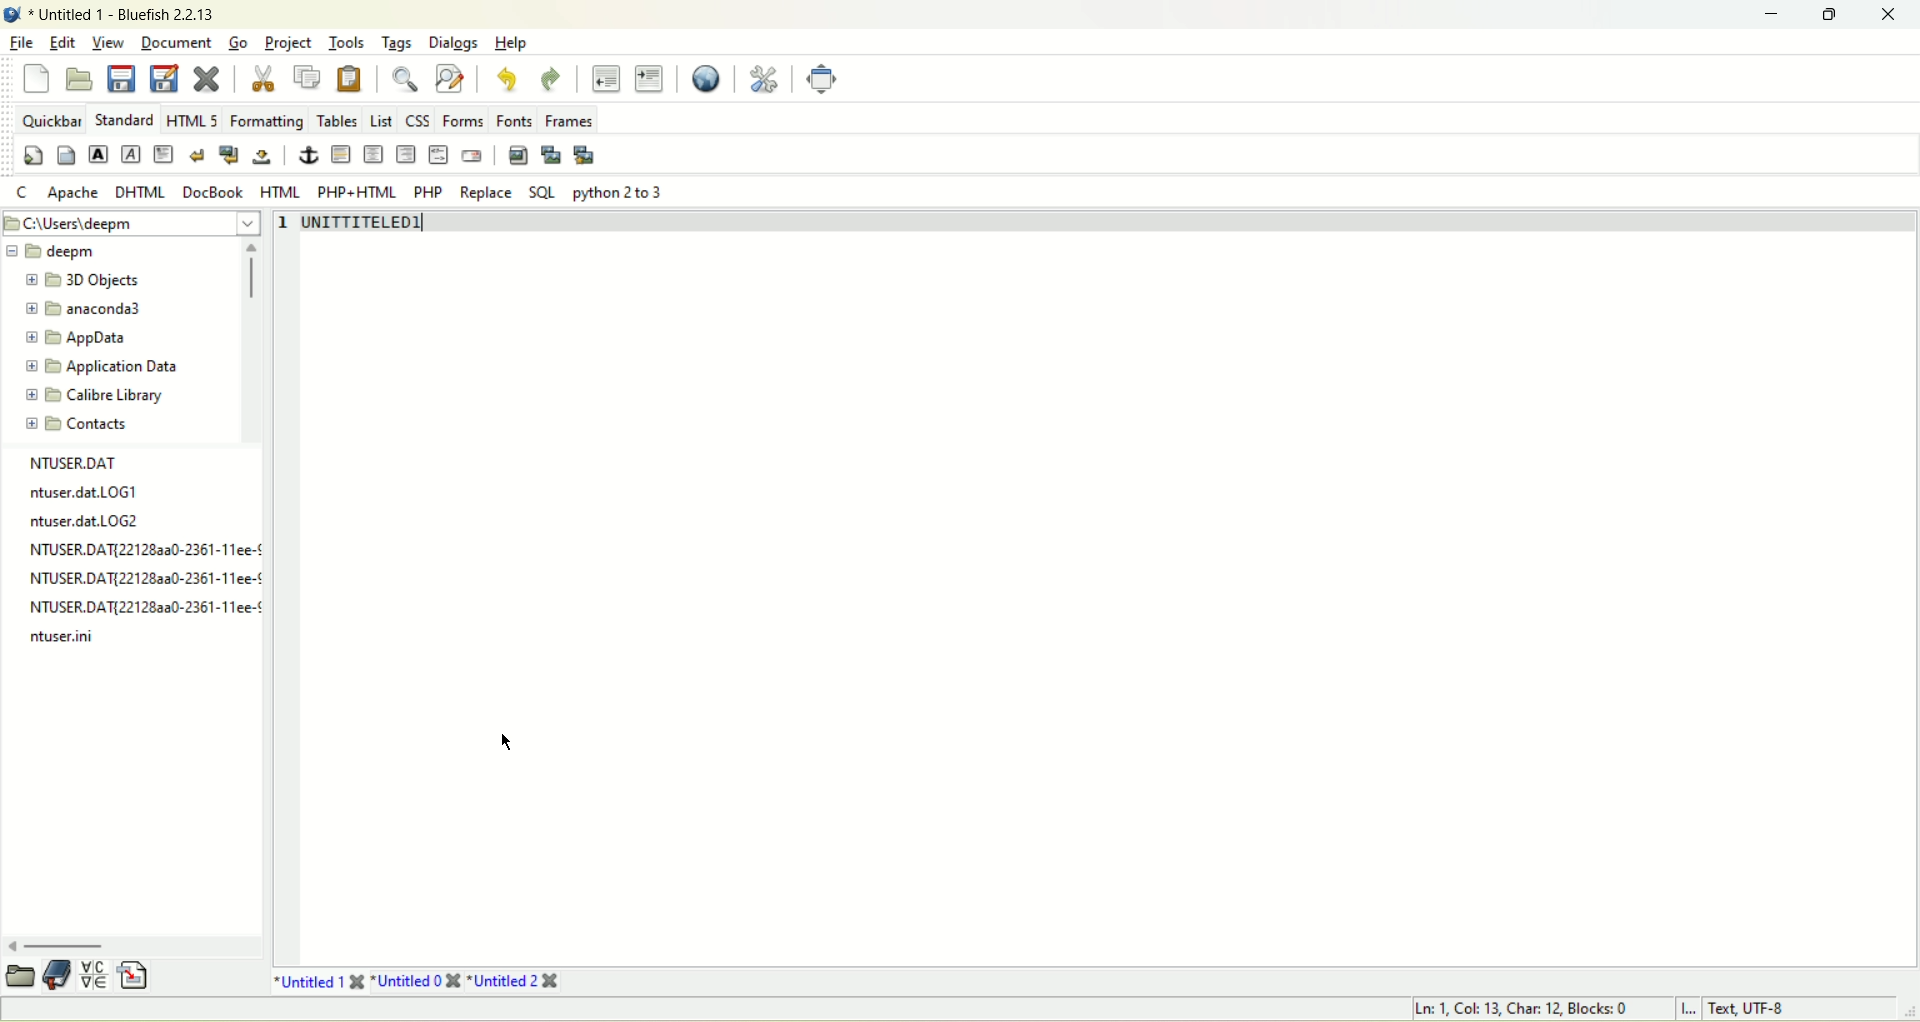 The image size is (1920, 1022). I want to click on list , so click(382, 122).